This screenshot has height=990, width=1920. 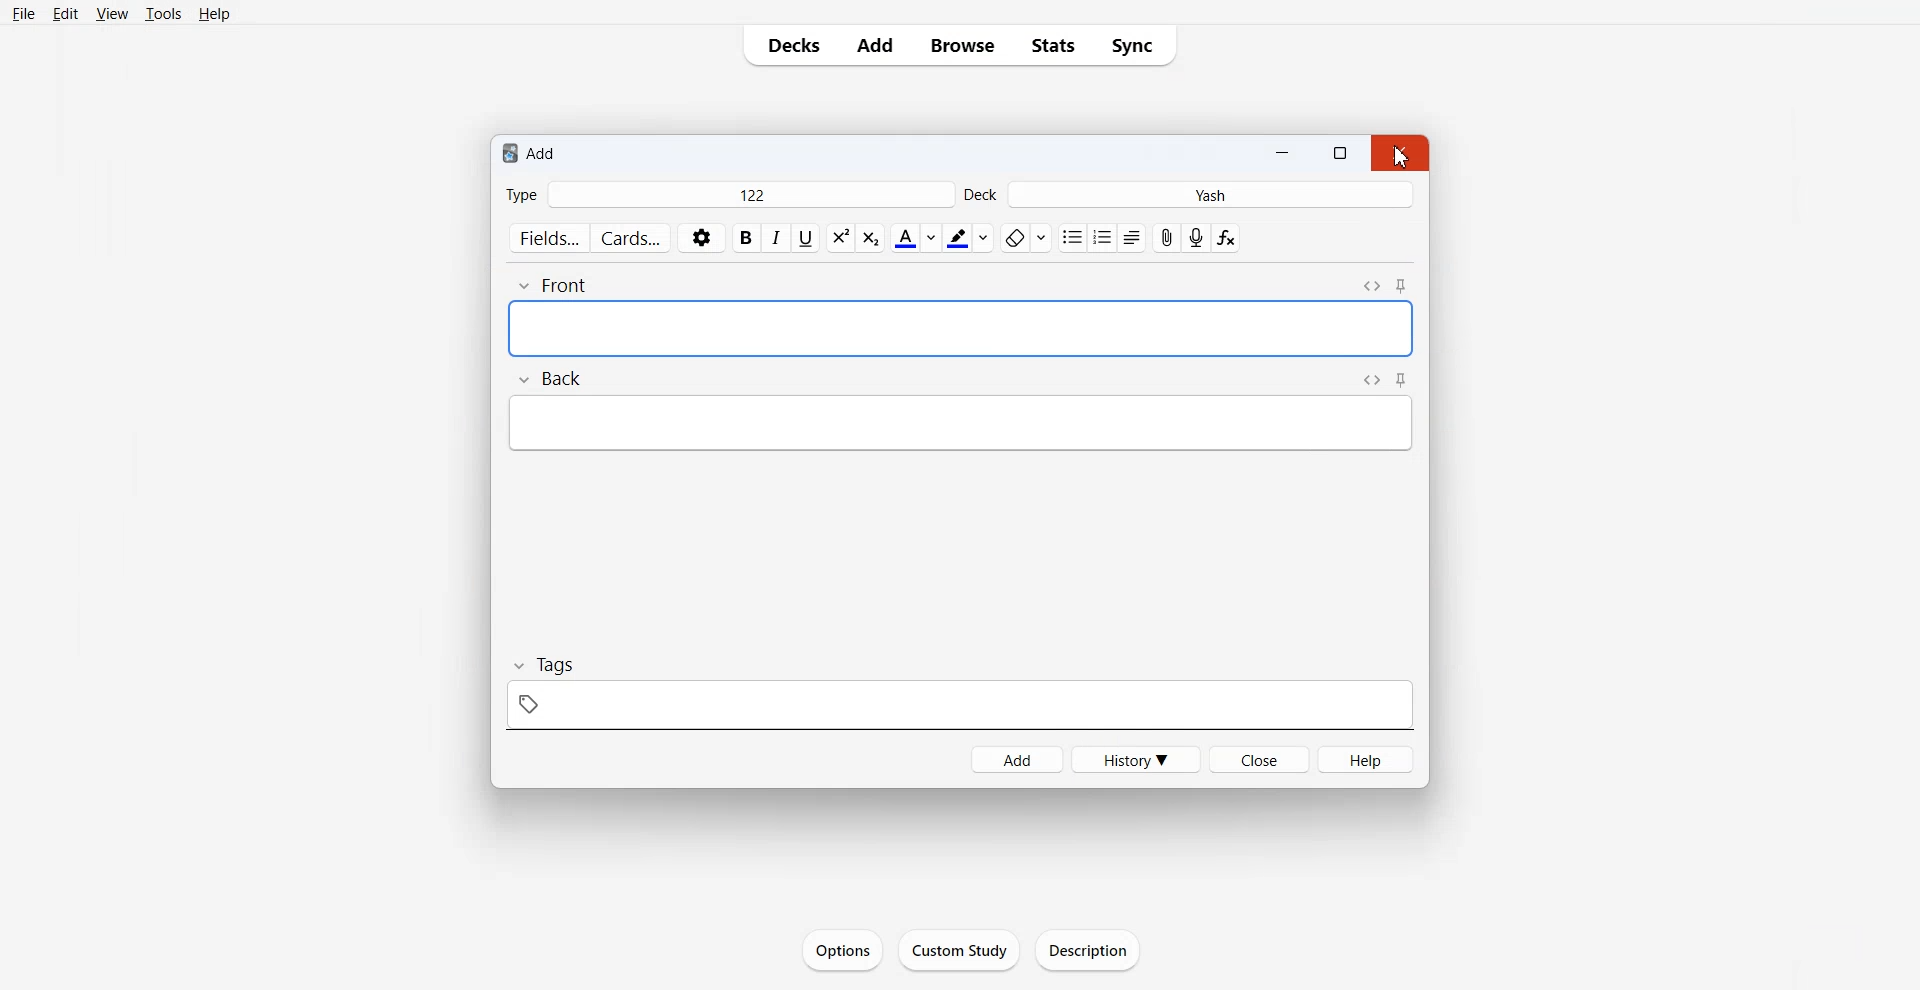 What do you see at coordinates (1225, 239) in the screenshot?
I see `Equations` at bounding box center [1225, 239].